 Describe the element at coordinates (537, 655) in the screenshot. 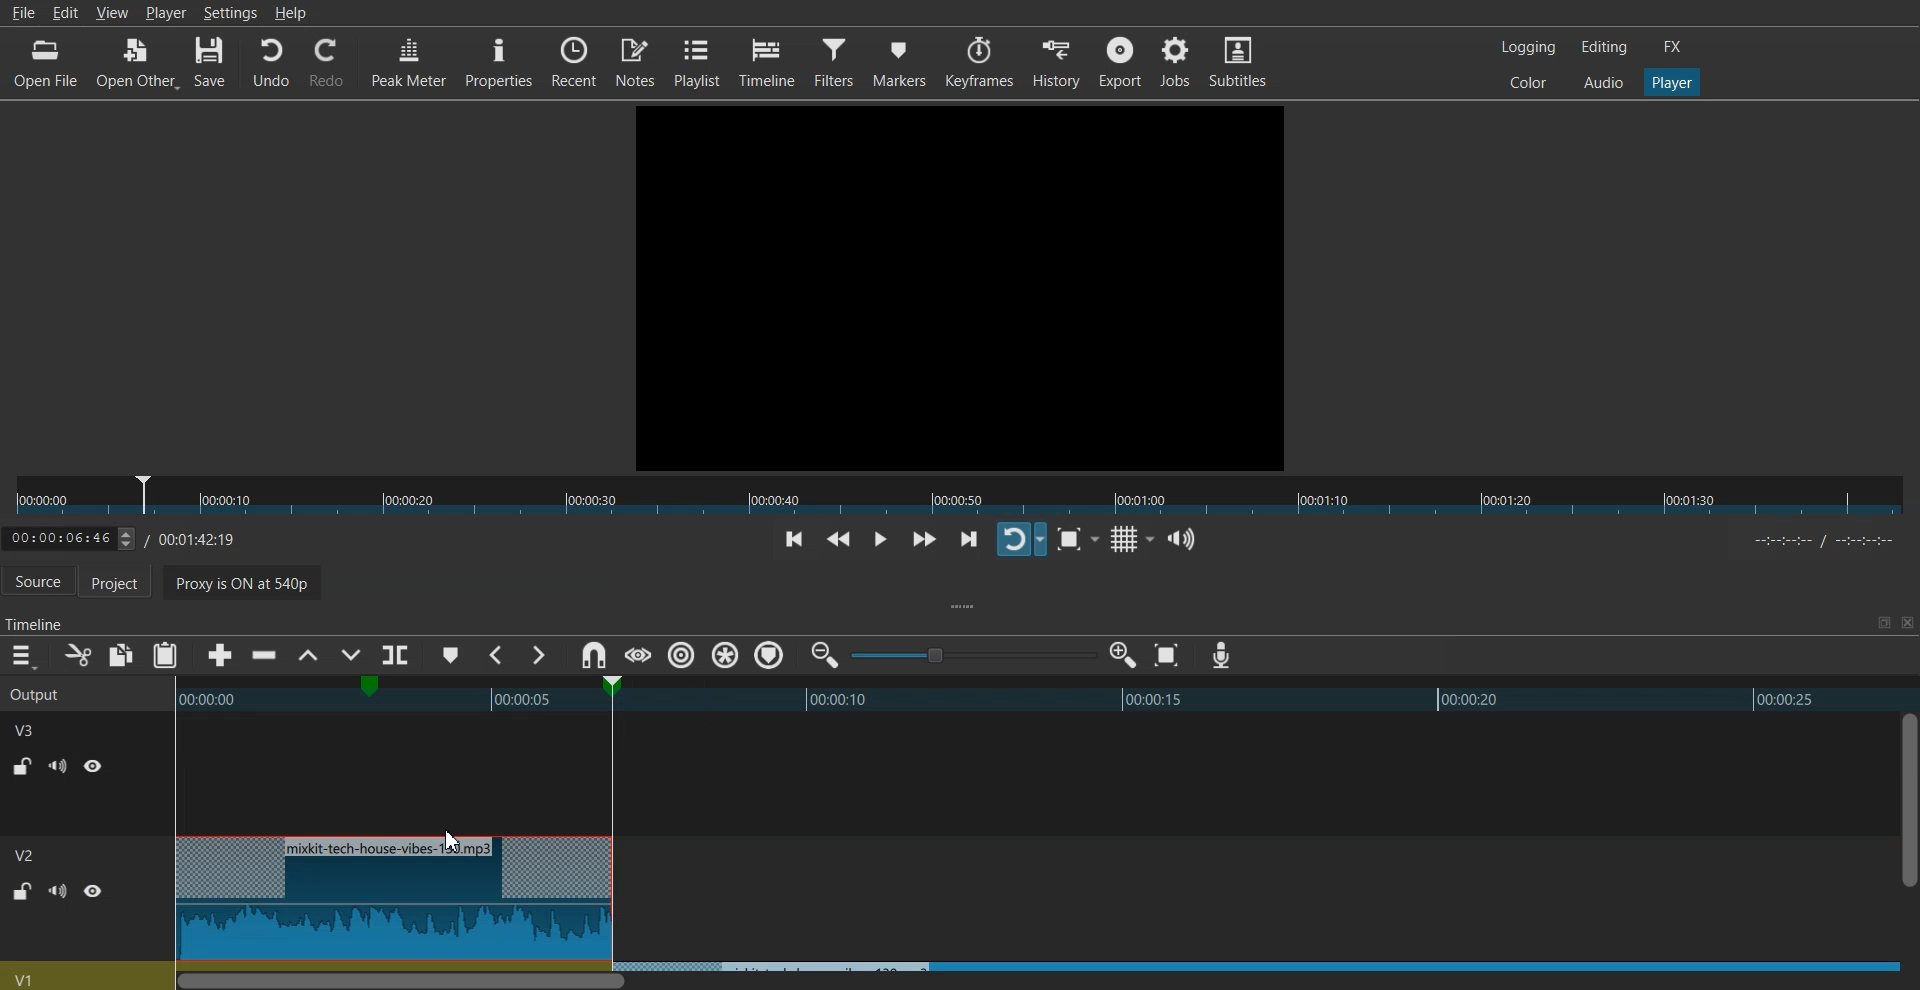

I see `Next Marker` at that location.